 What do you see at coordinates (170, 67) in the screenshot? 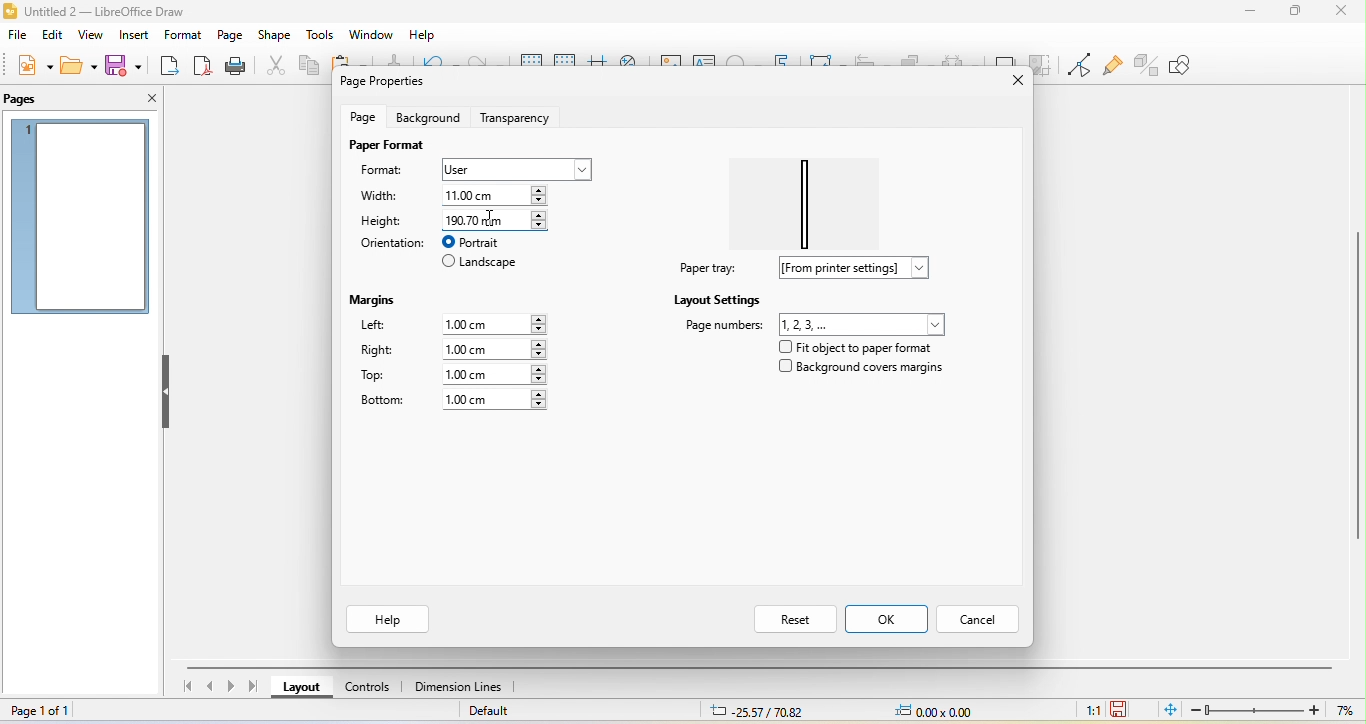
I see `export` at bounding box center [170, 67].